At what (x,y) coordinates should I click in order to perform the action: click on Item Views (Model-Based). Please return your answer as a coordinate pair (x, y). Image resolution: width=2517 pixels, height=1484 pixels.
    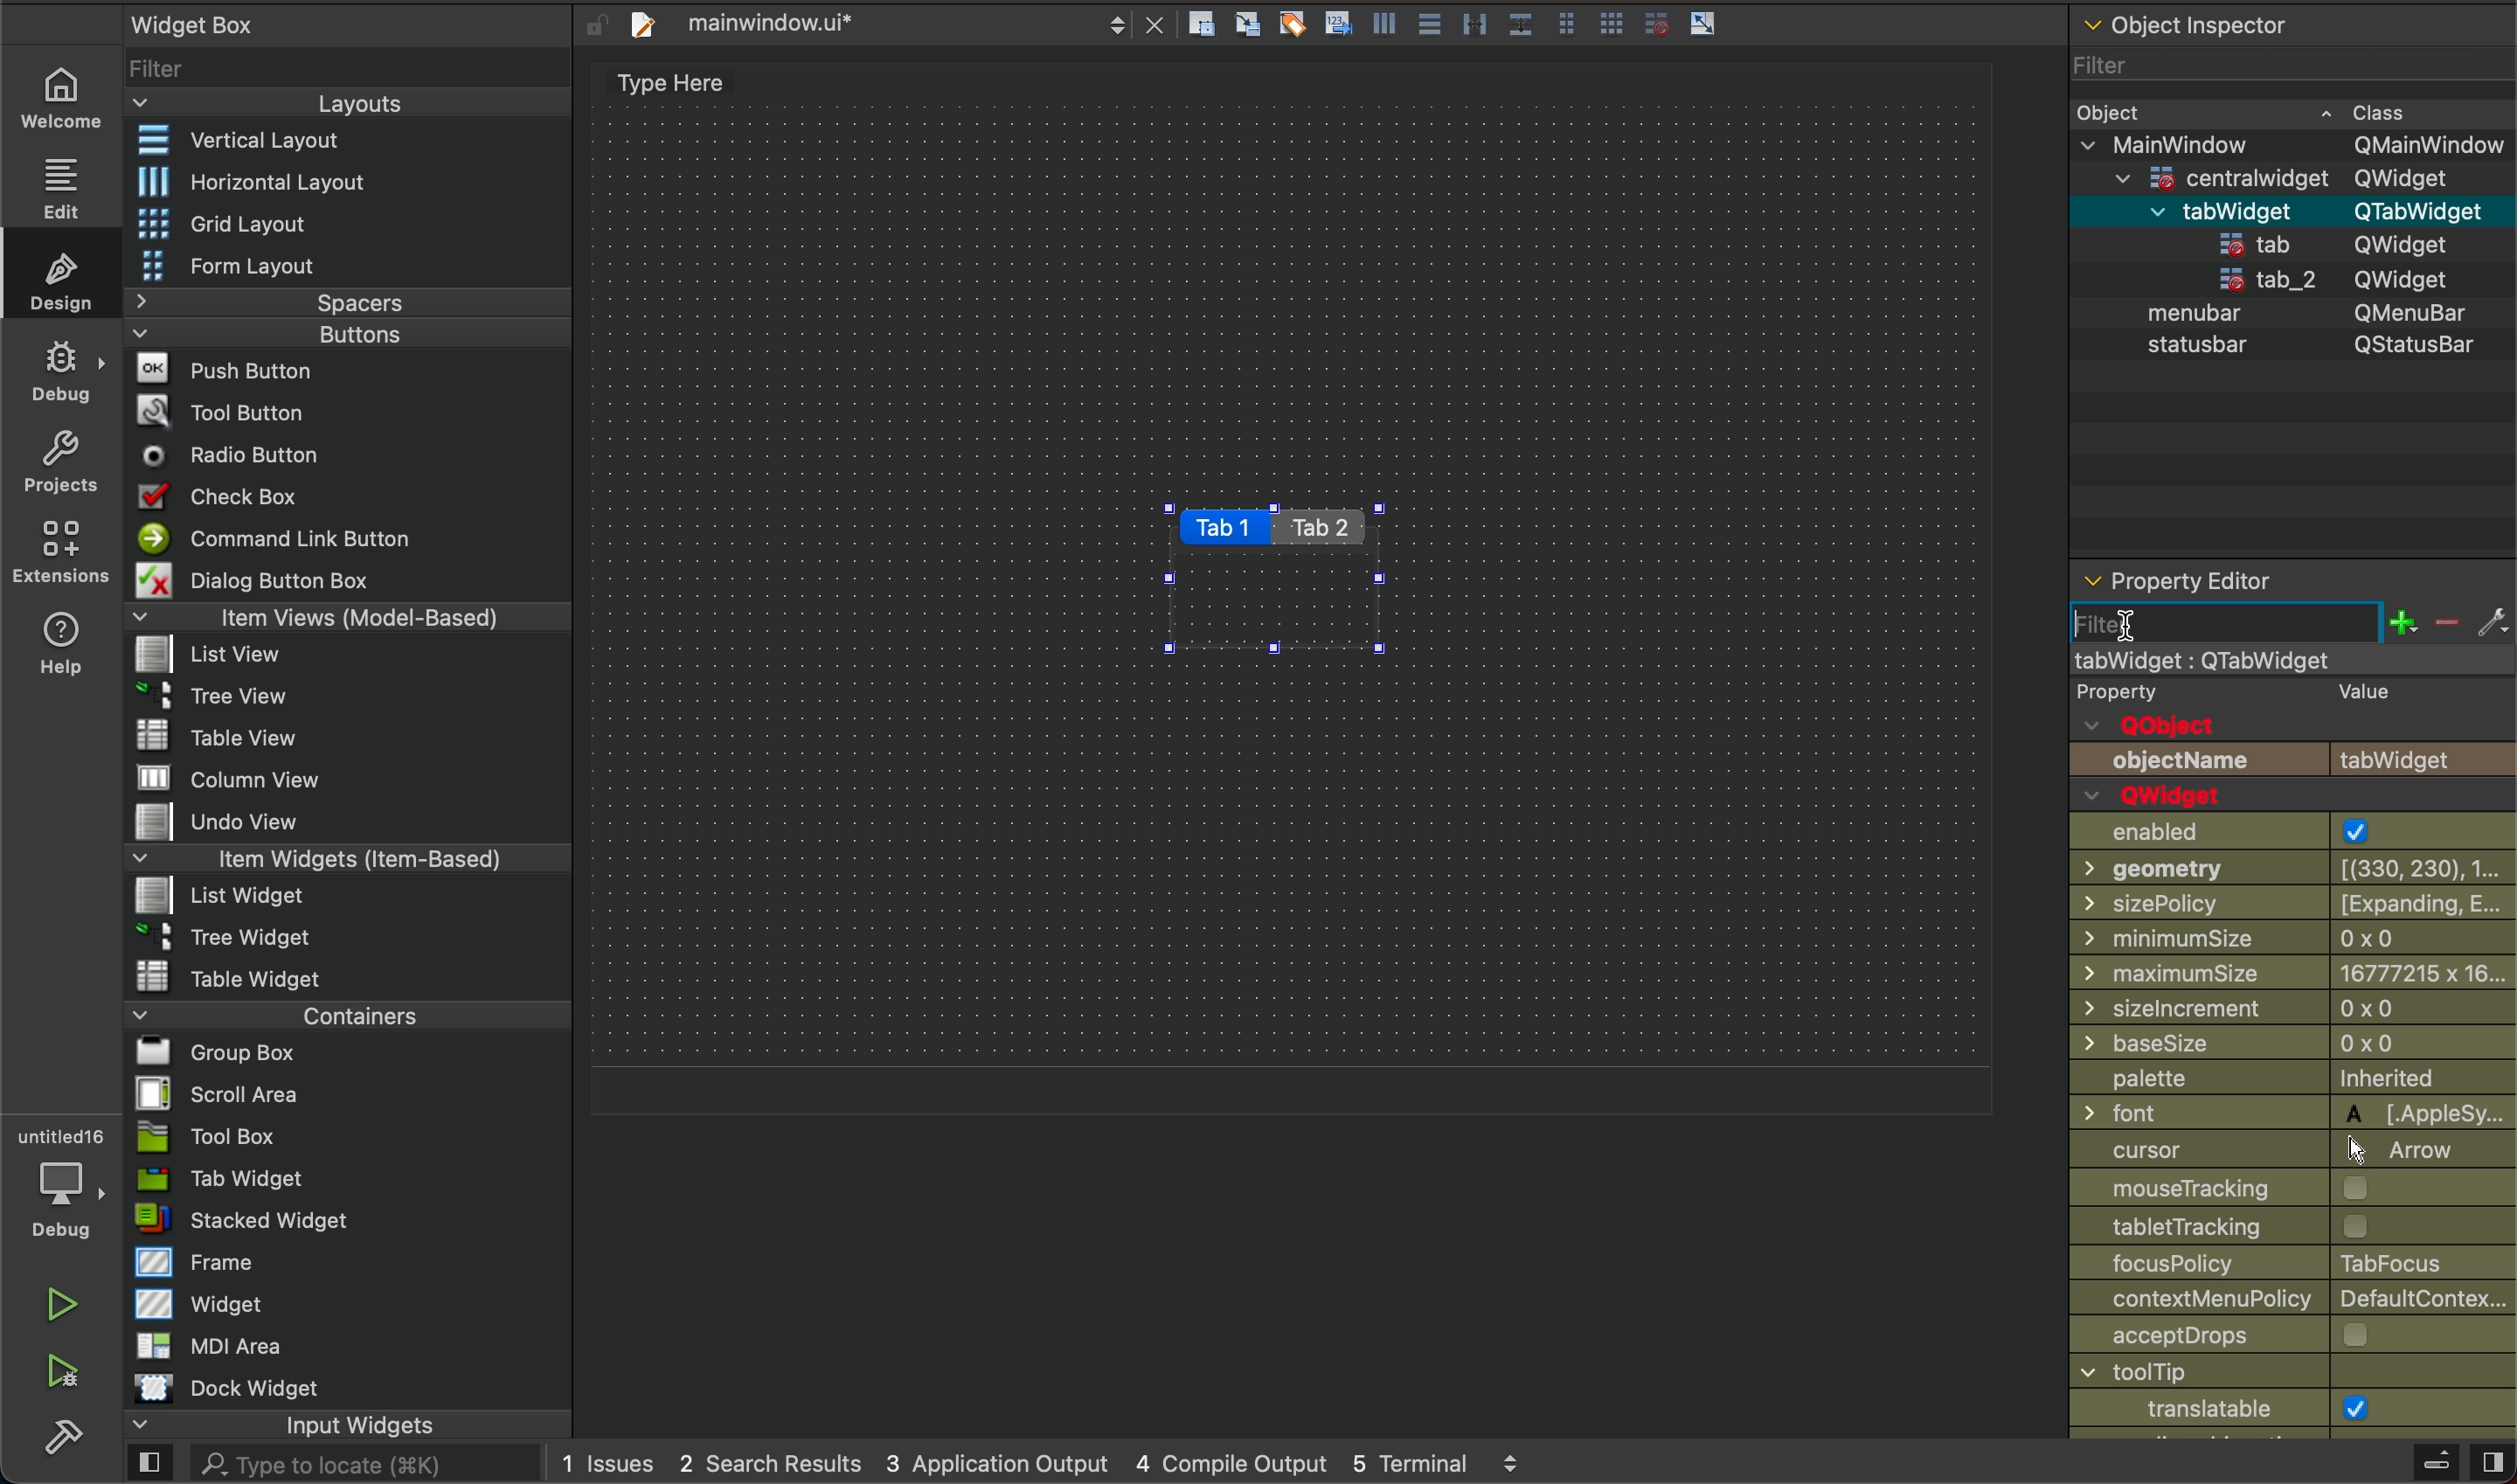
    Looking at the image, I should click on (349, 619).